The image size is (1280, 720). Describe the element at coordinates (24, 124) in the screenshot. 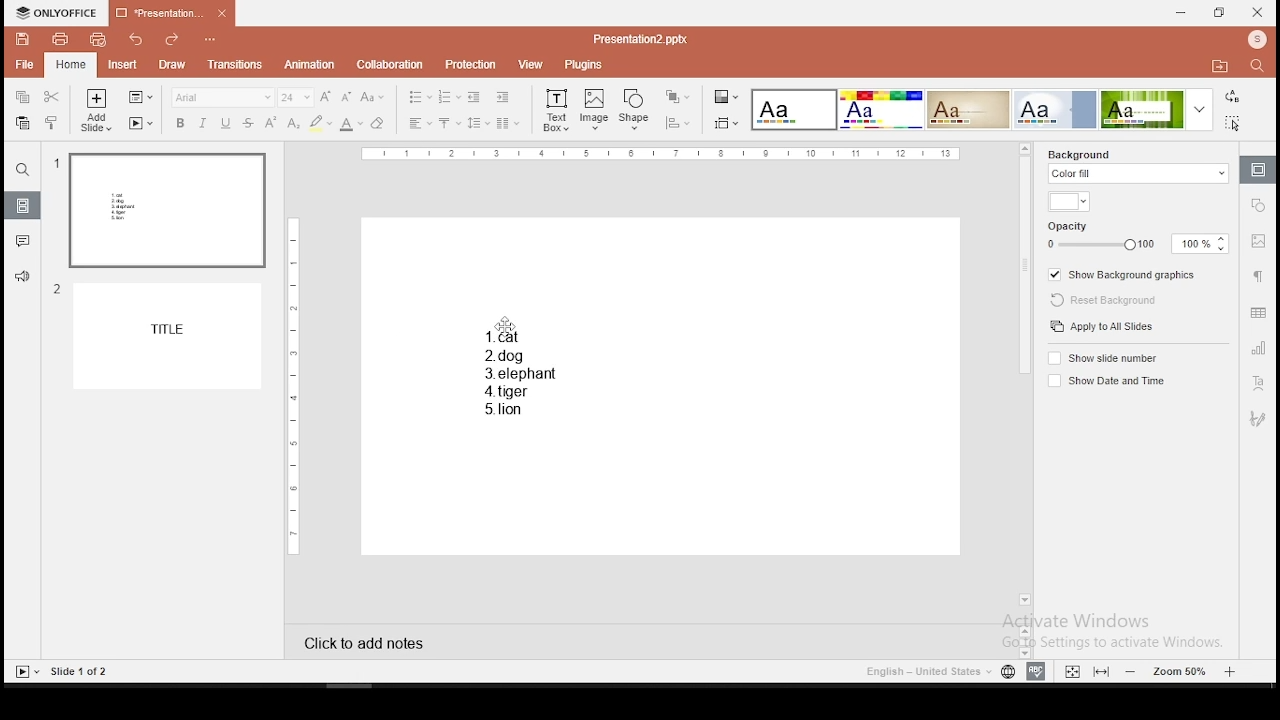

I see `paste` at that location.